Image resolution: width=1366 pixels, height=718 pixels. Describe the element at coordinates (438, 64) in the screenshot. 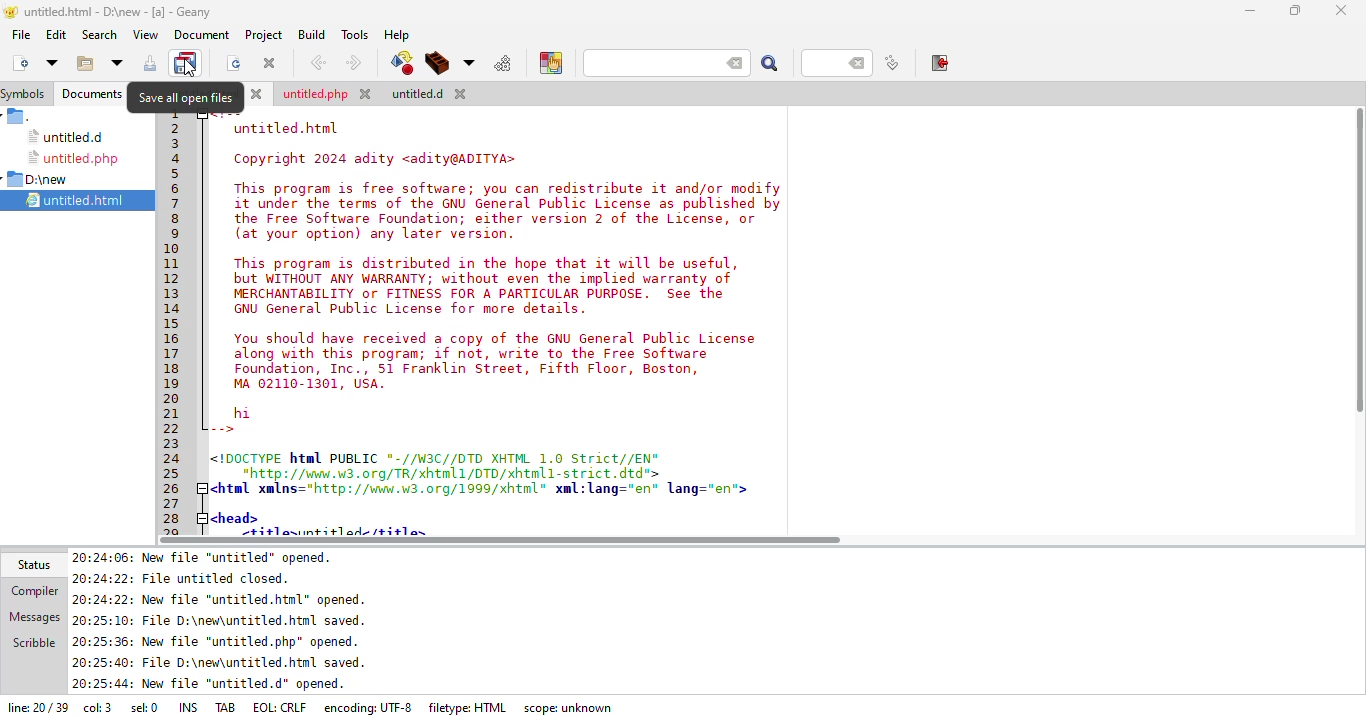

I see `build` at that location.